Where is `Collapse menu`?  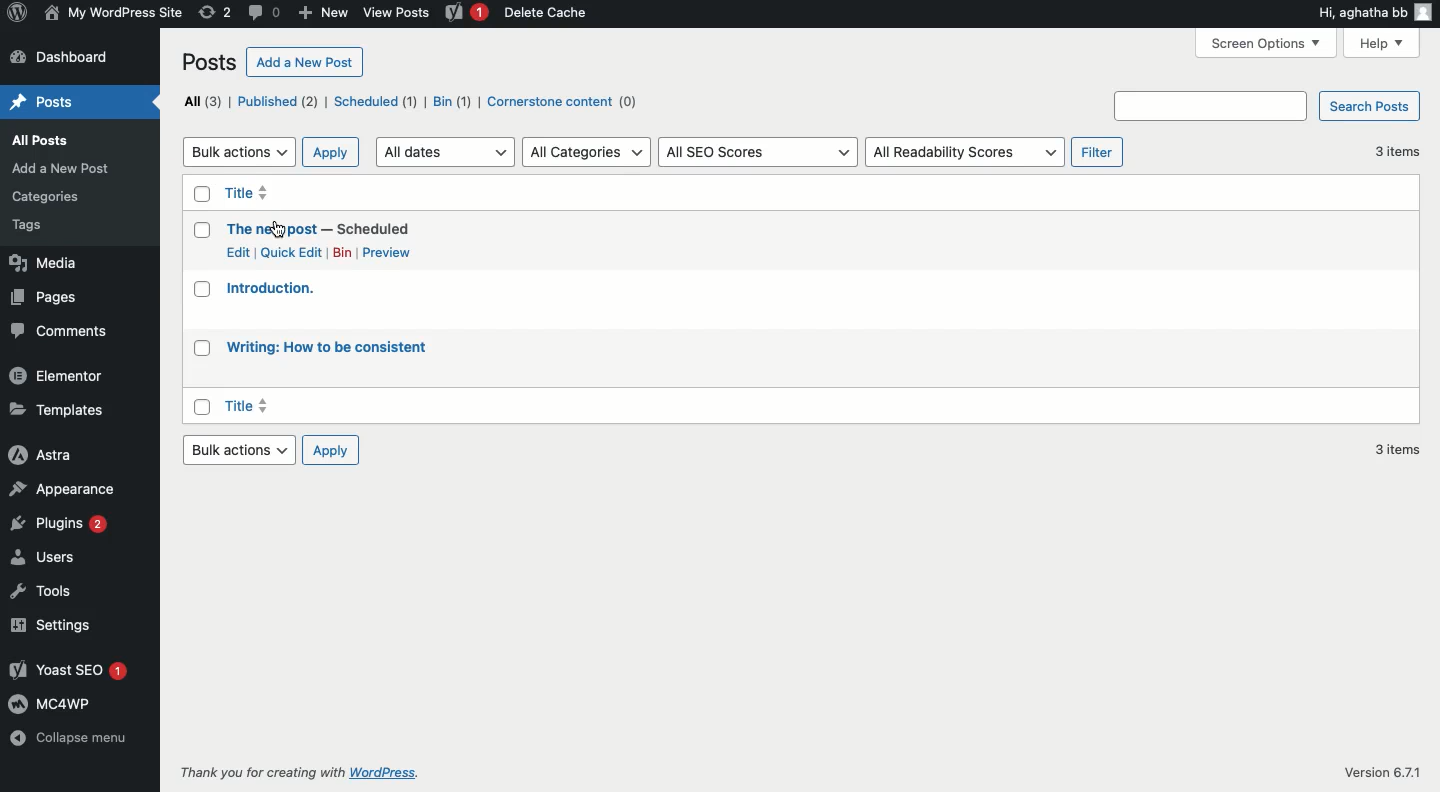 Collapse menu is located at coordinates (69, 737).